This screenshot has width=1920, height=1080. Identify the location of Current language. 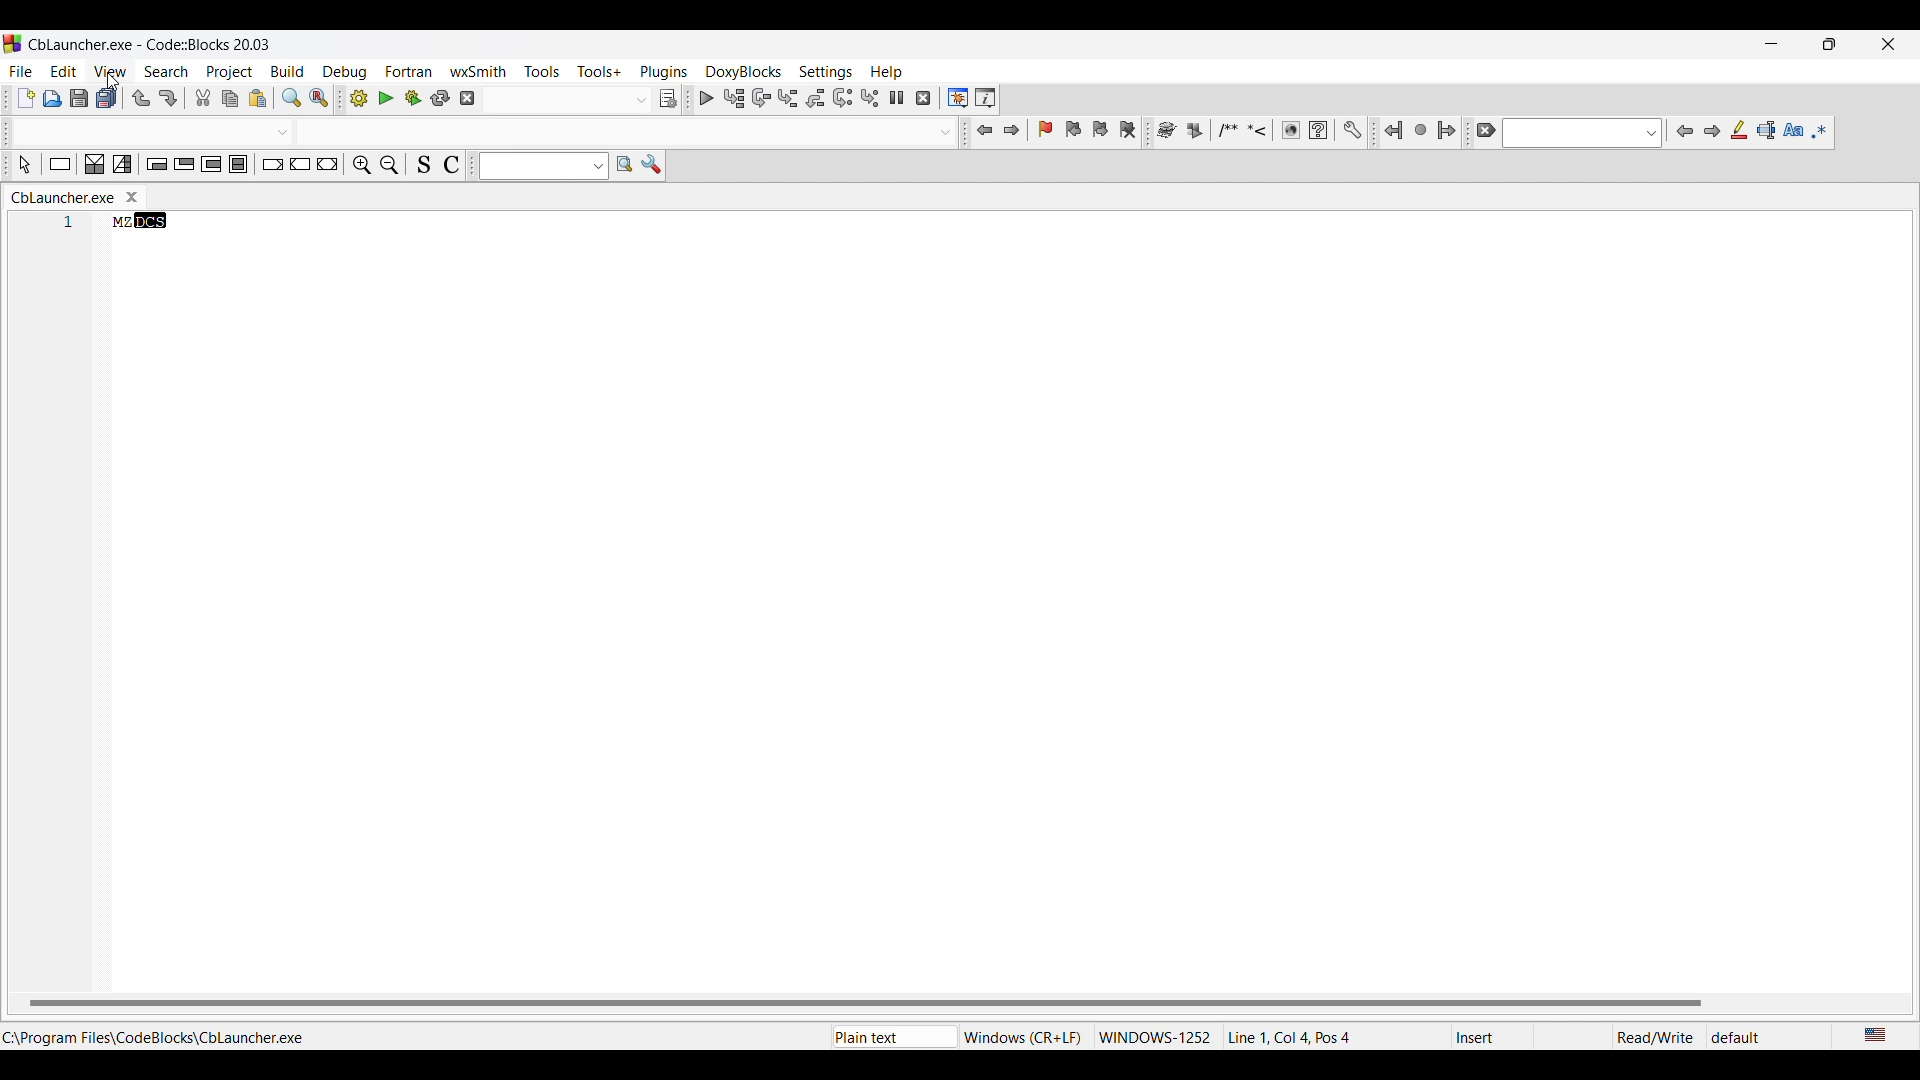
(1877, 1036).